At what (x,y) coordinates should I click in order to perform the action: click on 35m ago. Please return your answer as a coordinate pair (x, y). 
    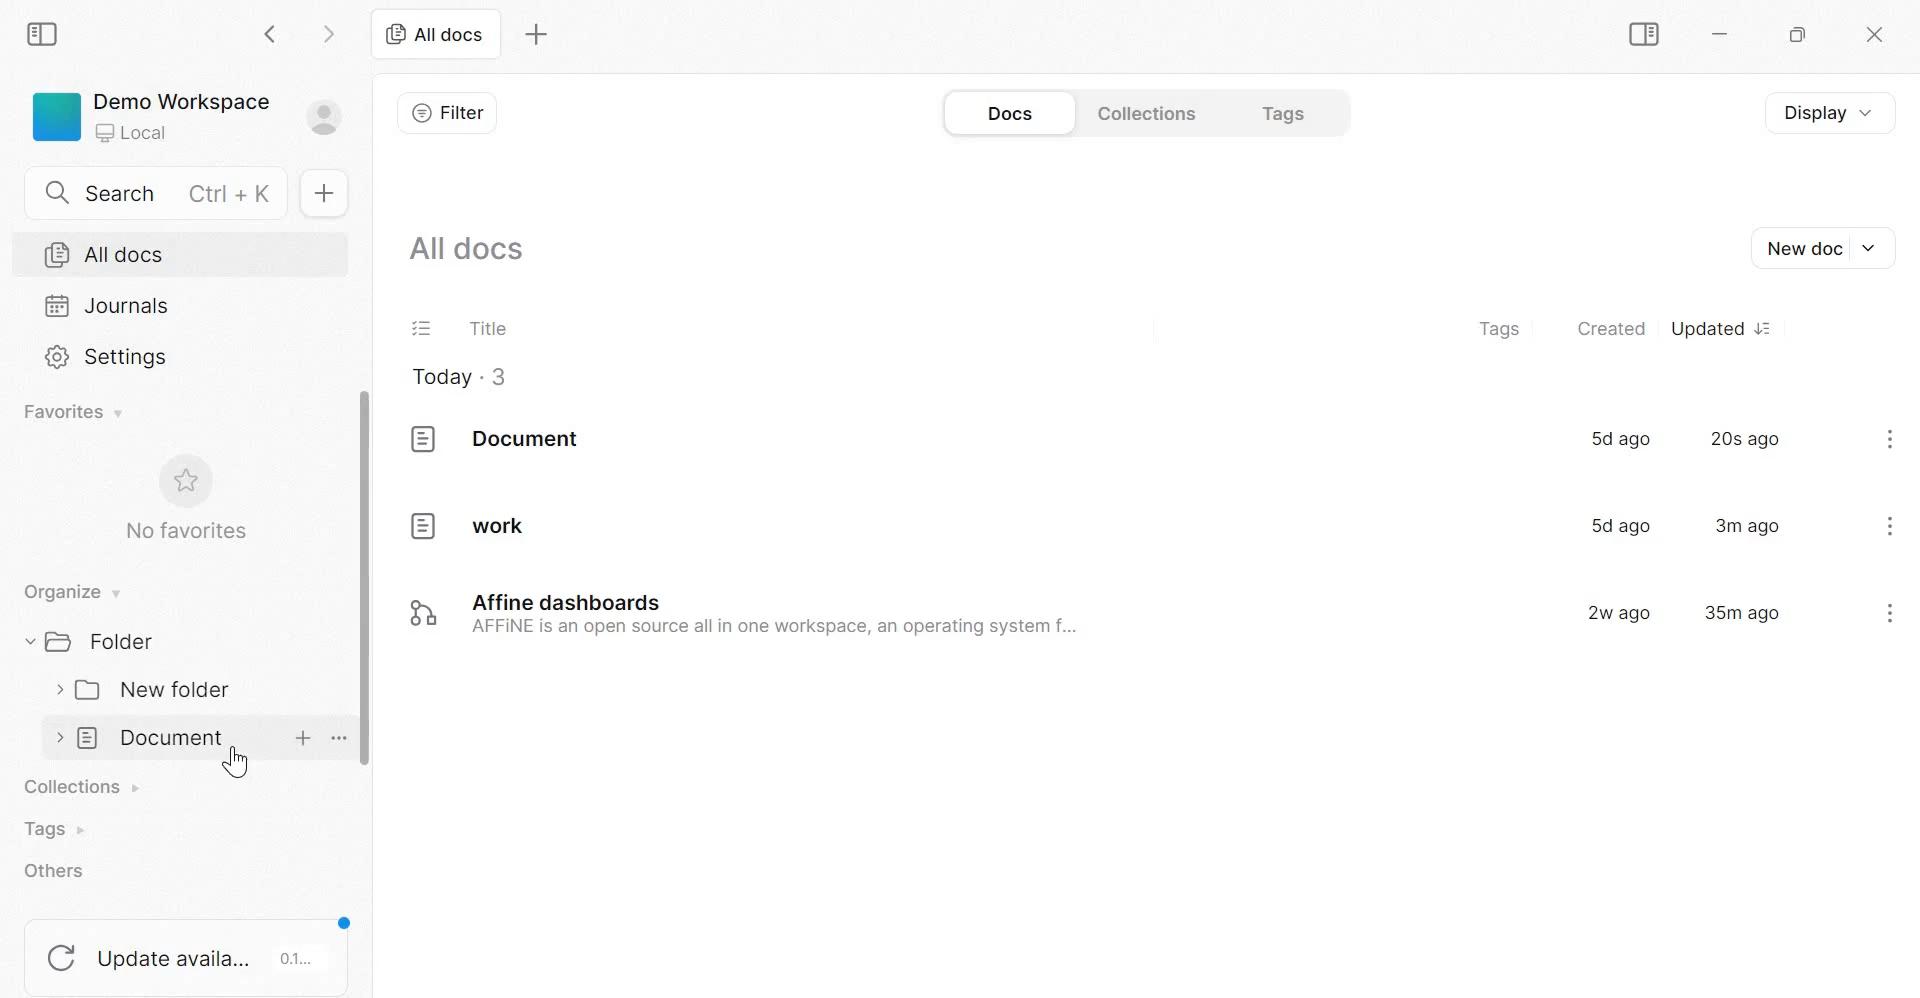
    Looking at the image, I should click on (1742, 615).